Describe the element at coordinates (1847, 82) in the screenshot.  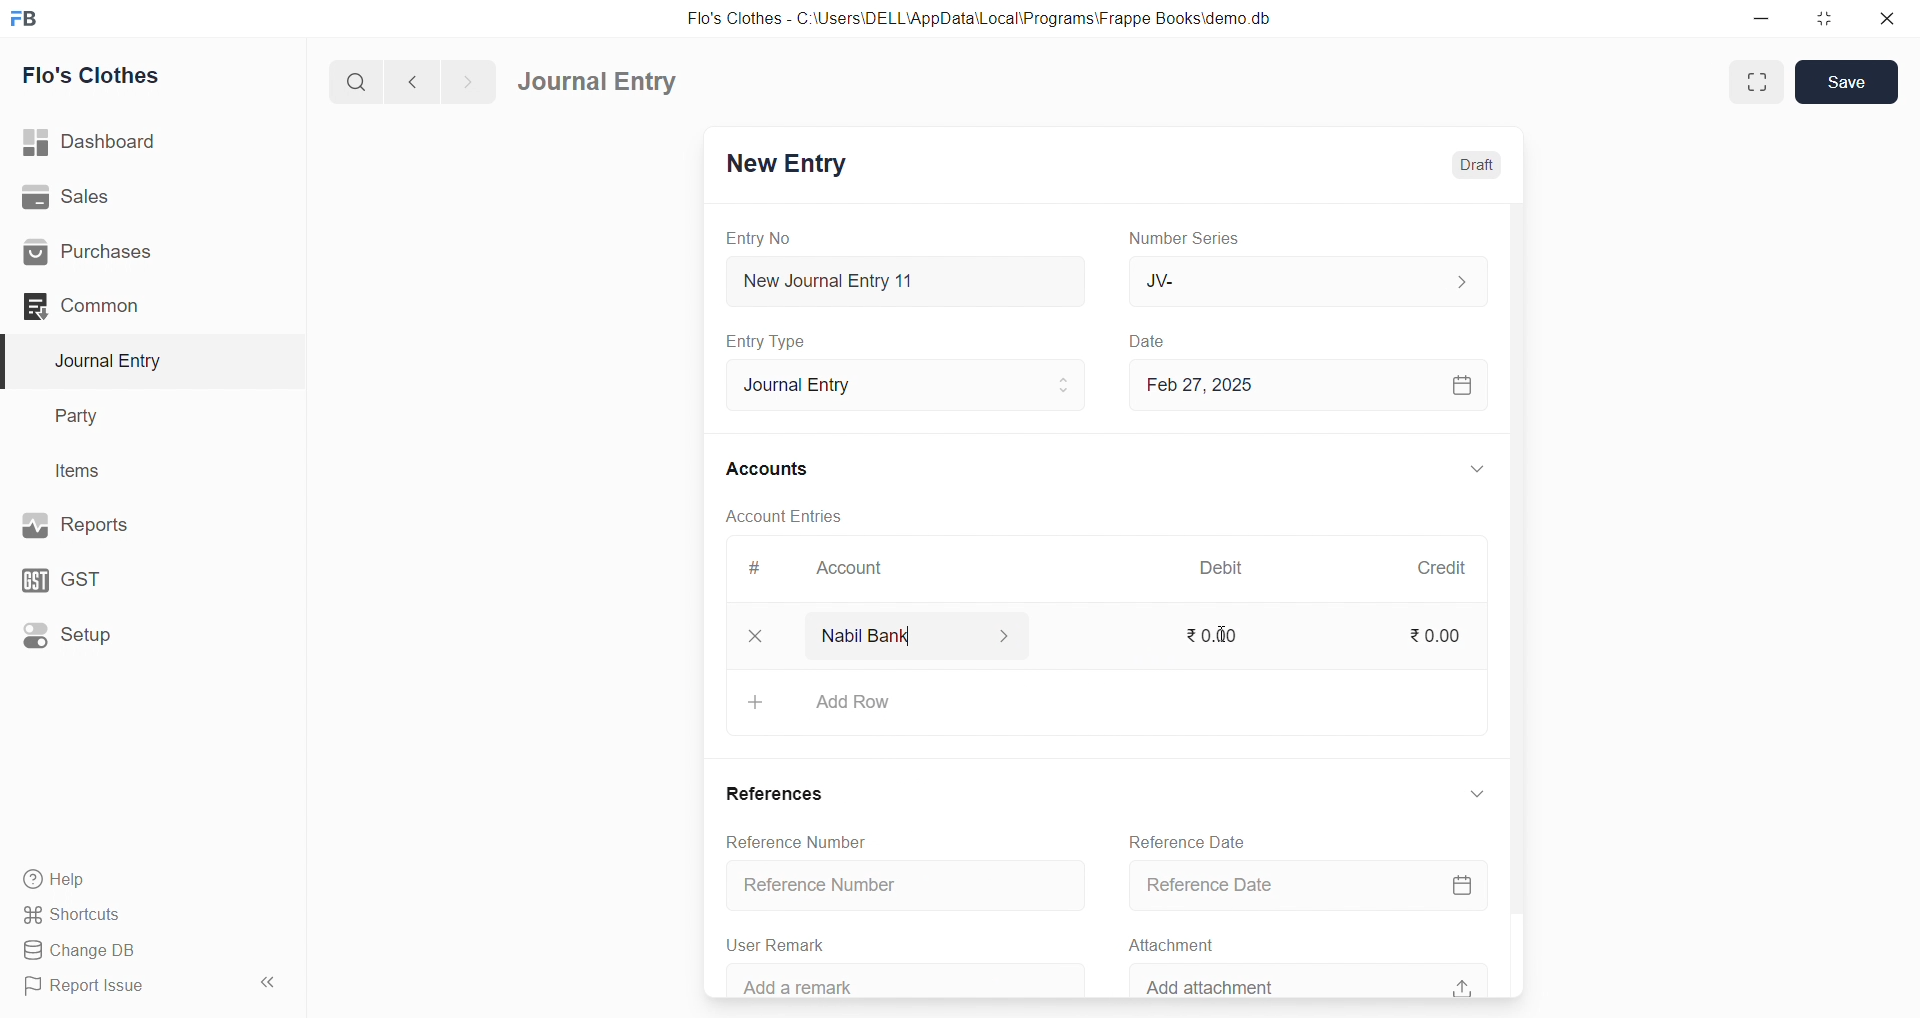
I see `Save` at that location.